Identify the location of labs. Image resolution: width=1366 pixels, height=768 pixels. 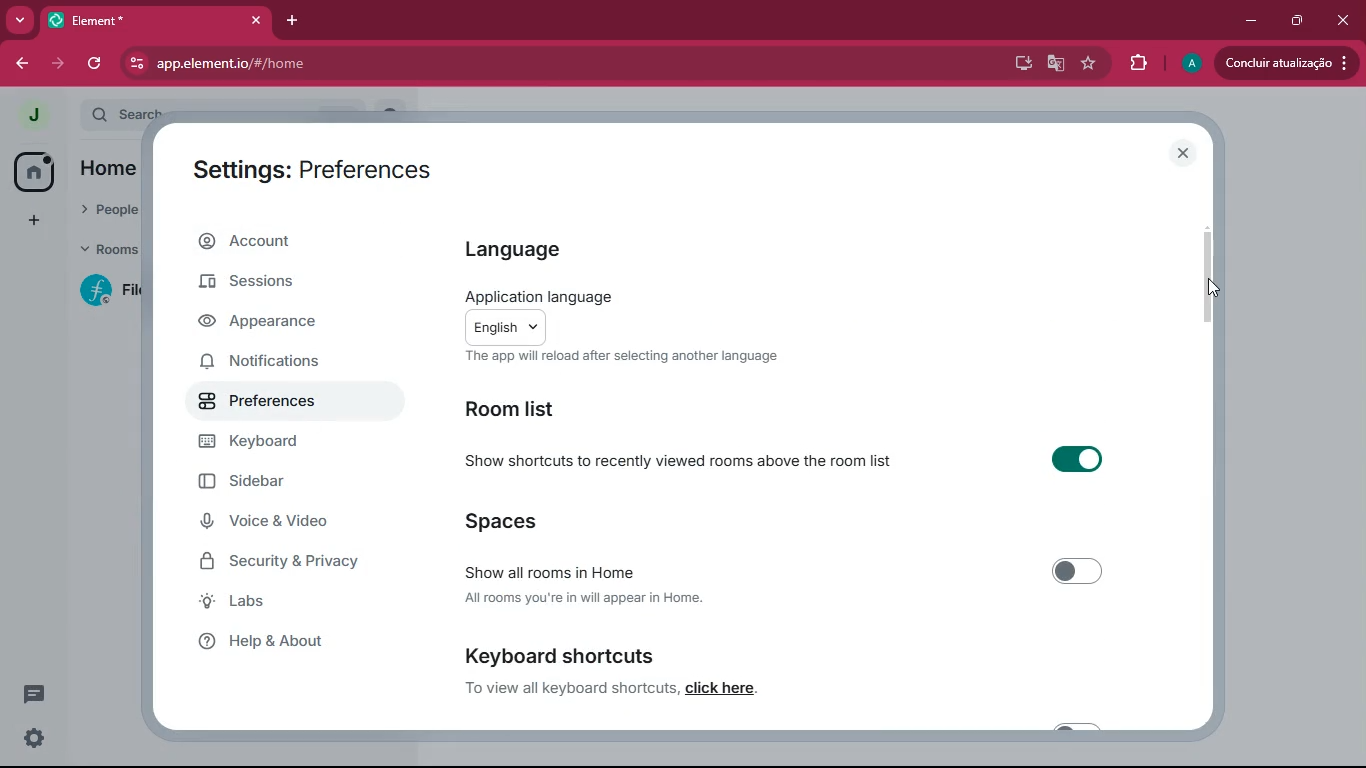
(284, 605).